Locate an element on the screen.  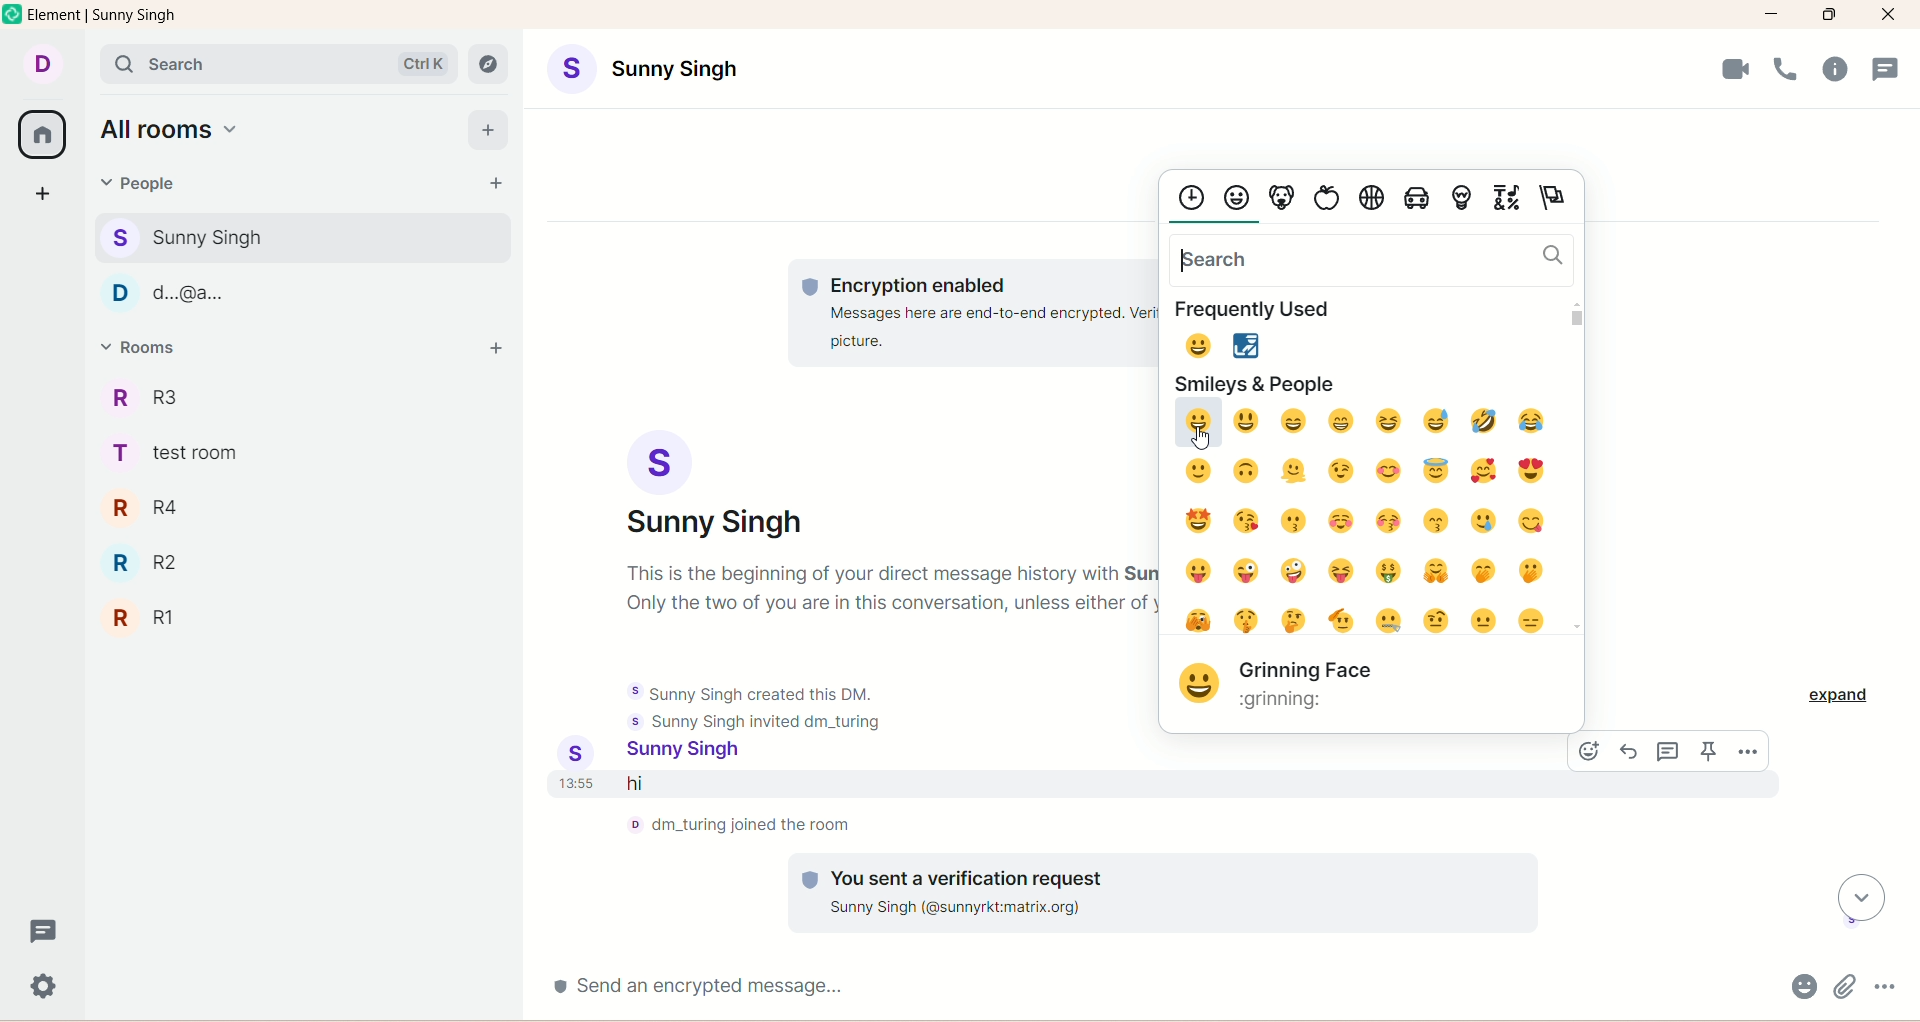
send message is located at coordinates (1160, 987).